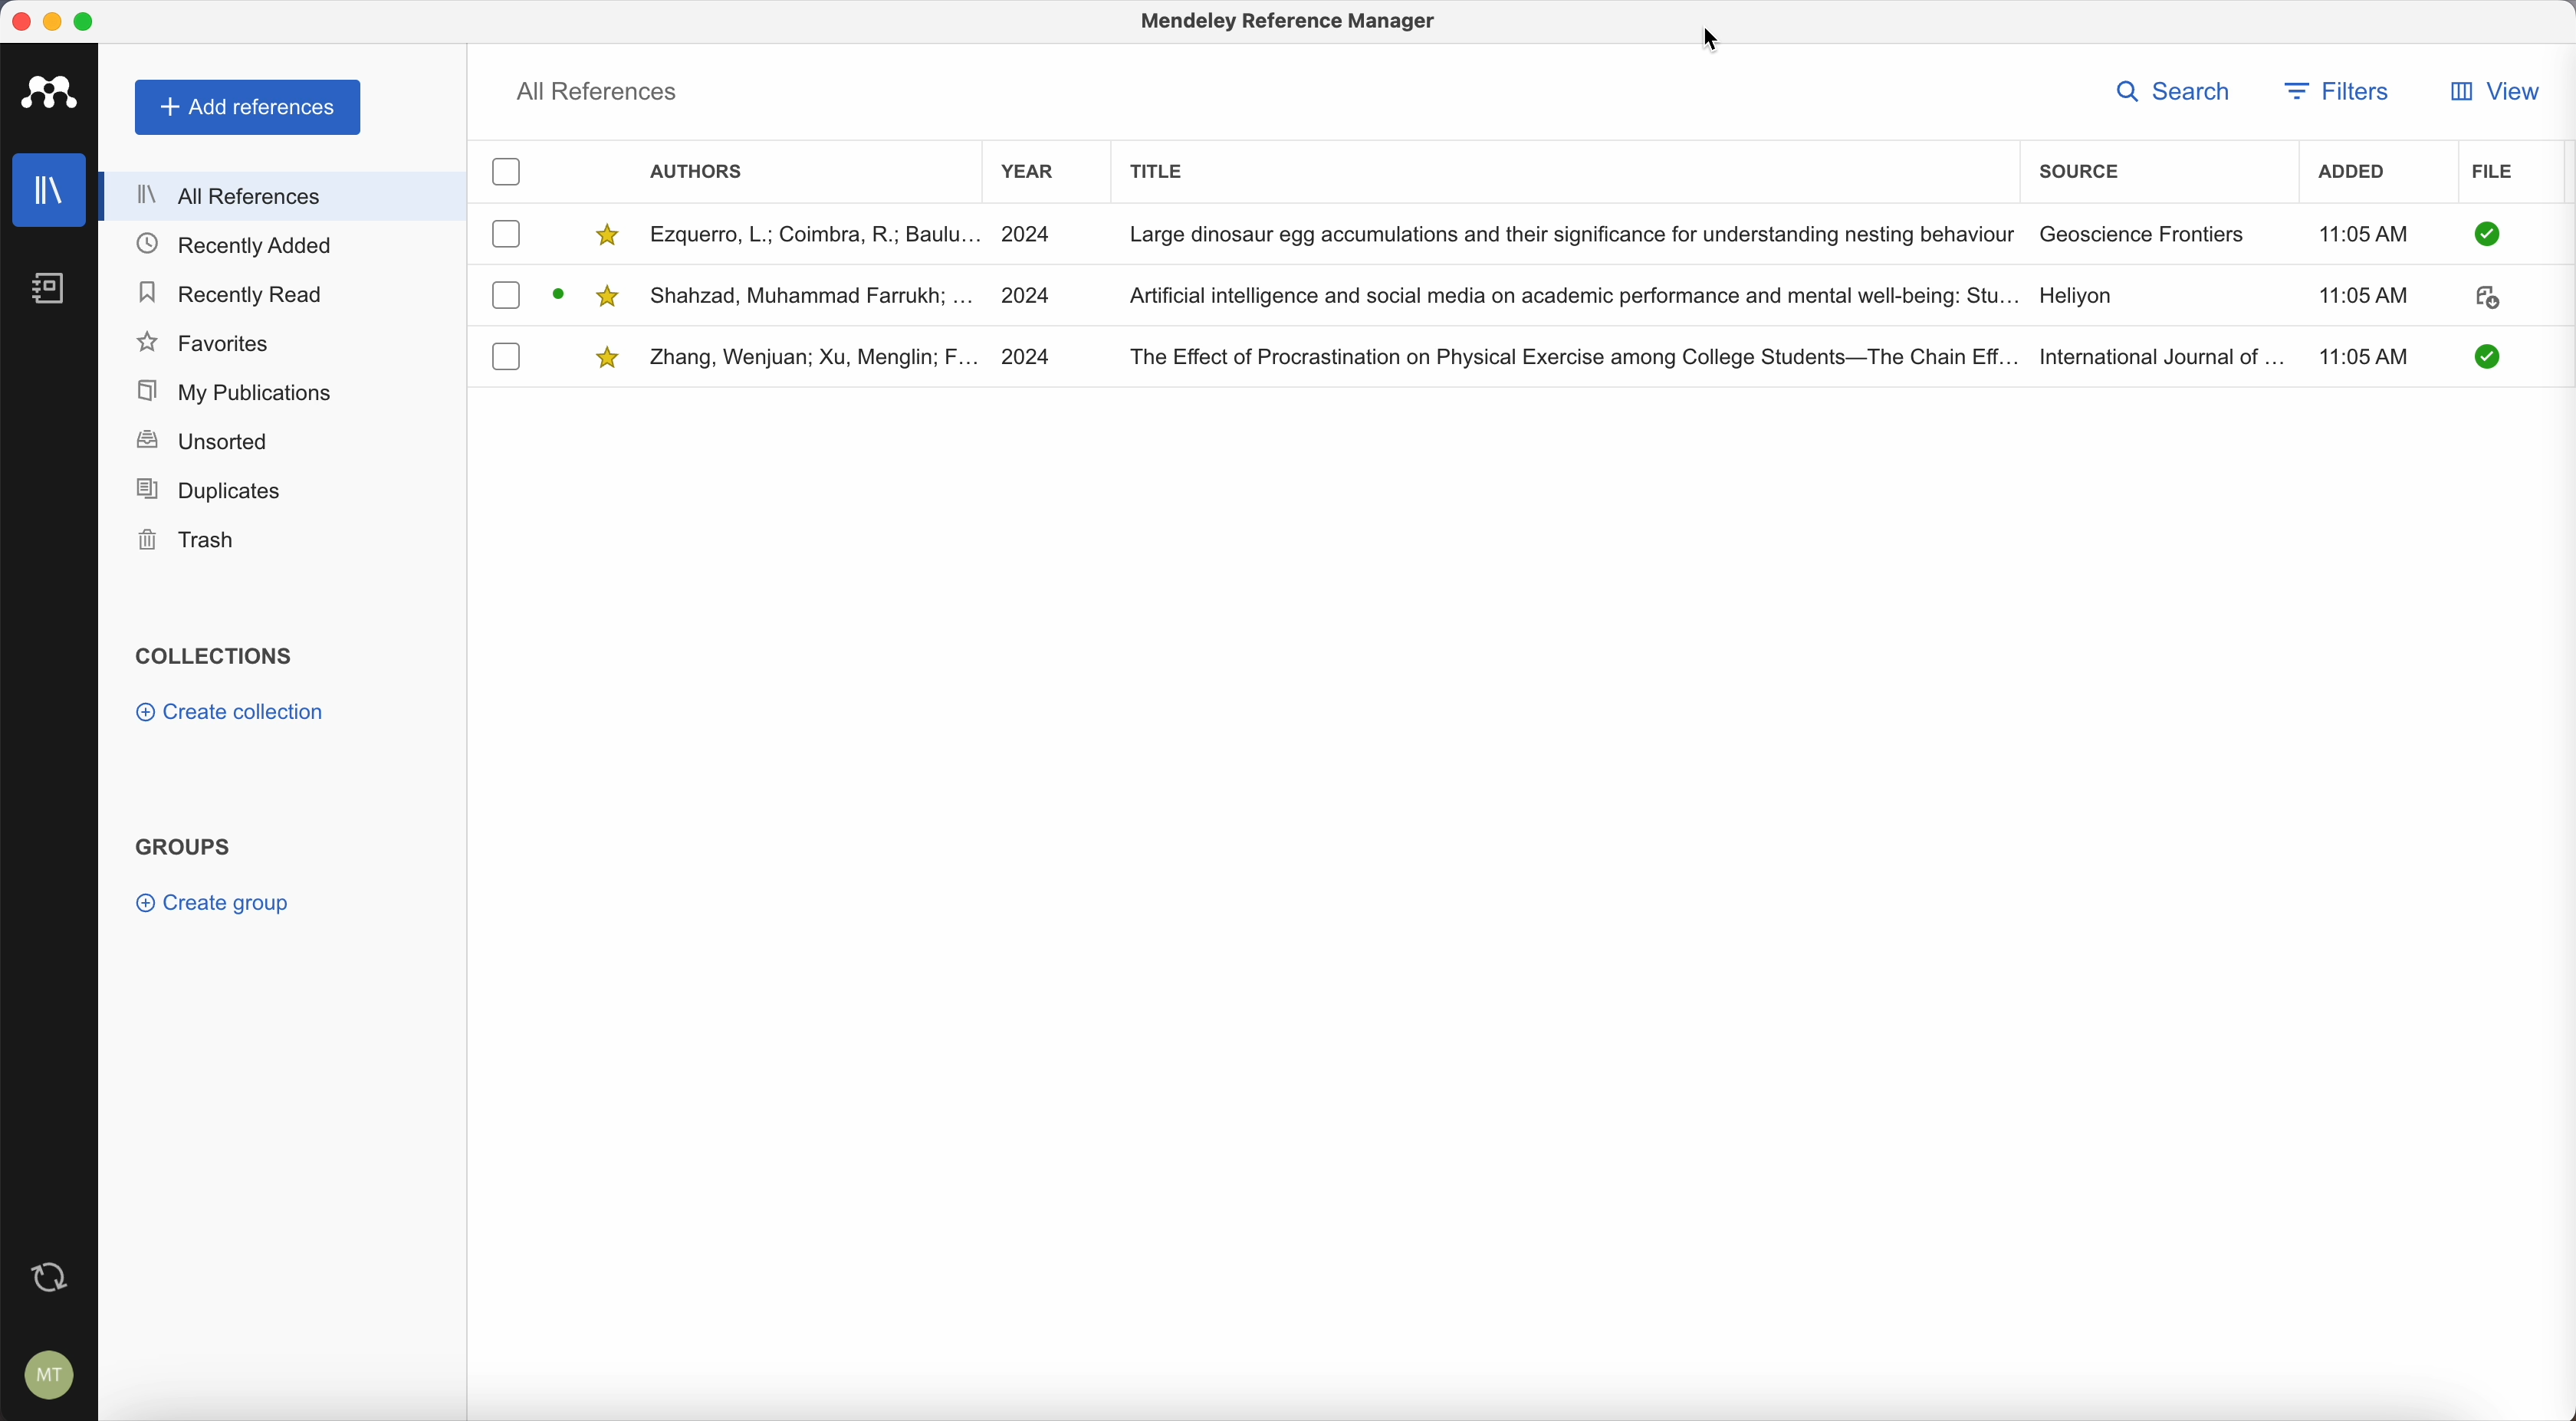 The height and width of the screenshot is (1421, 2576). Describe the element at coordinates (1161, 168) in the screenshot. I see `title` at that location.